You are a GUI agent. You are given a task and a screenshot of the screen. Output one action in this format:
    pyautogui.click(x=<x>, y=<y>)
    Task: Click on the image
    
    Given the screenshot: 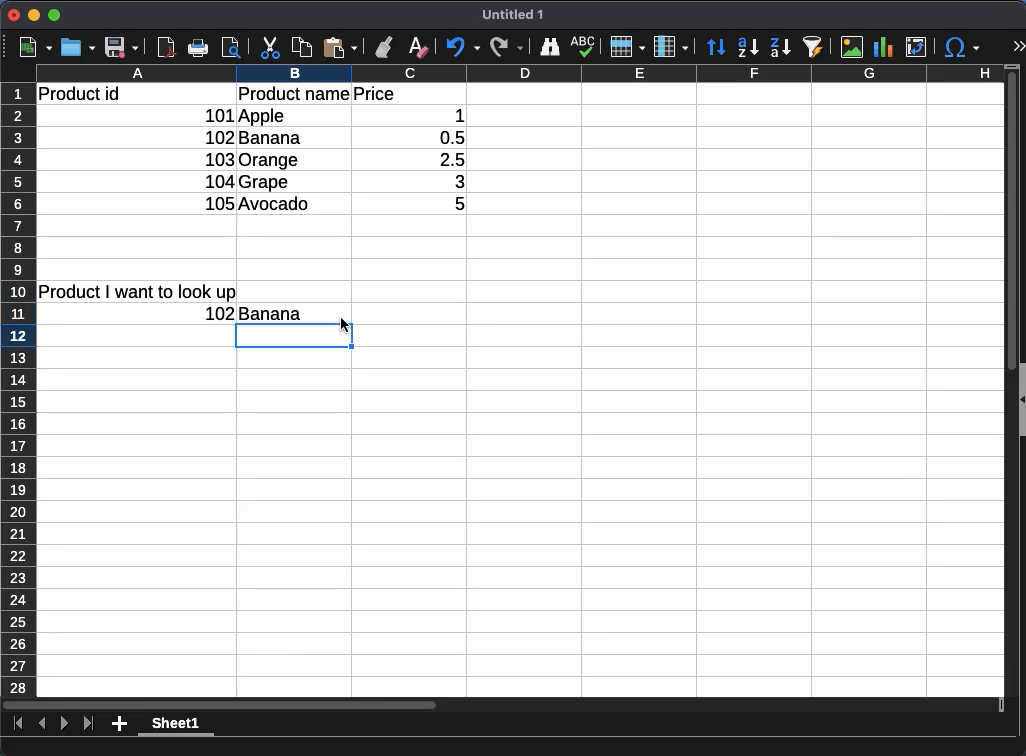 What is the action you would take?
    pyautogui.click(x=852, y=47)
    